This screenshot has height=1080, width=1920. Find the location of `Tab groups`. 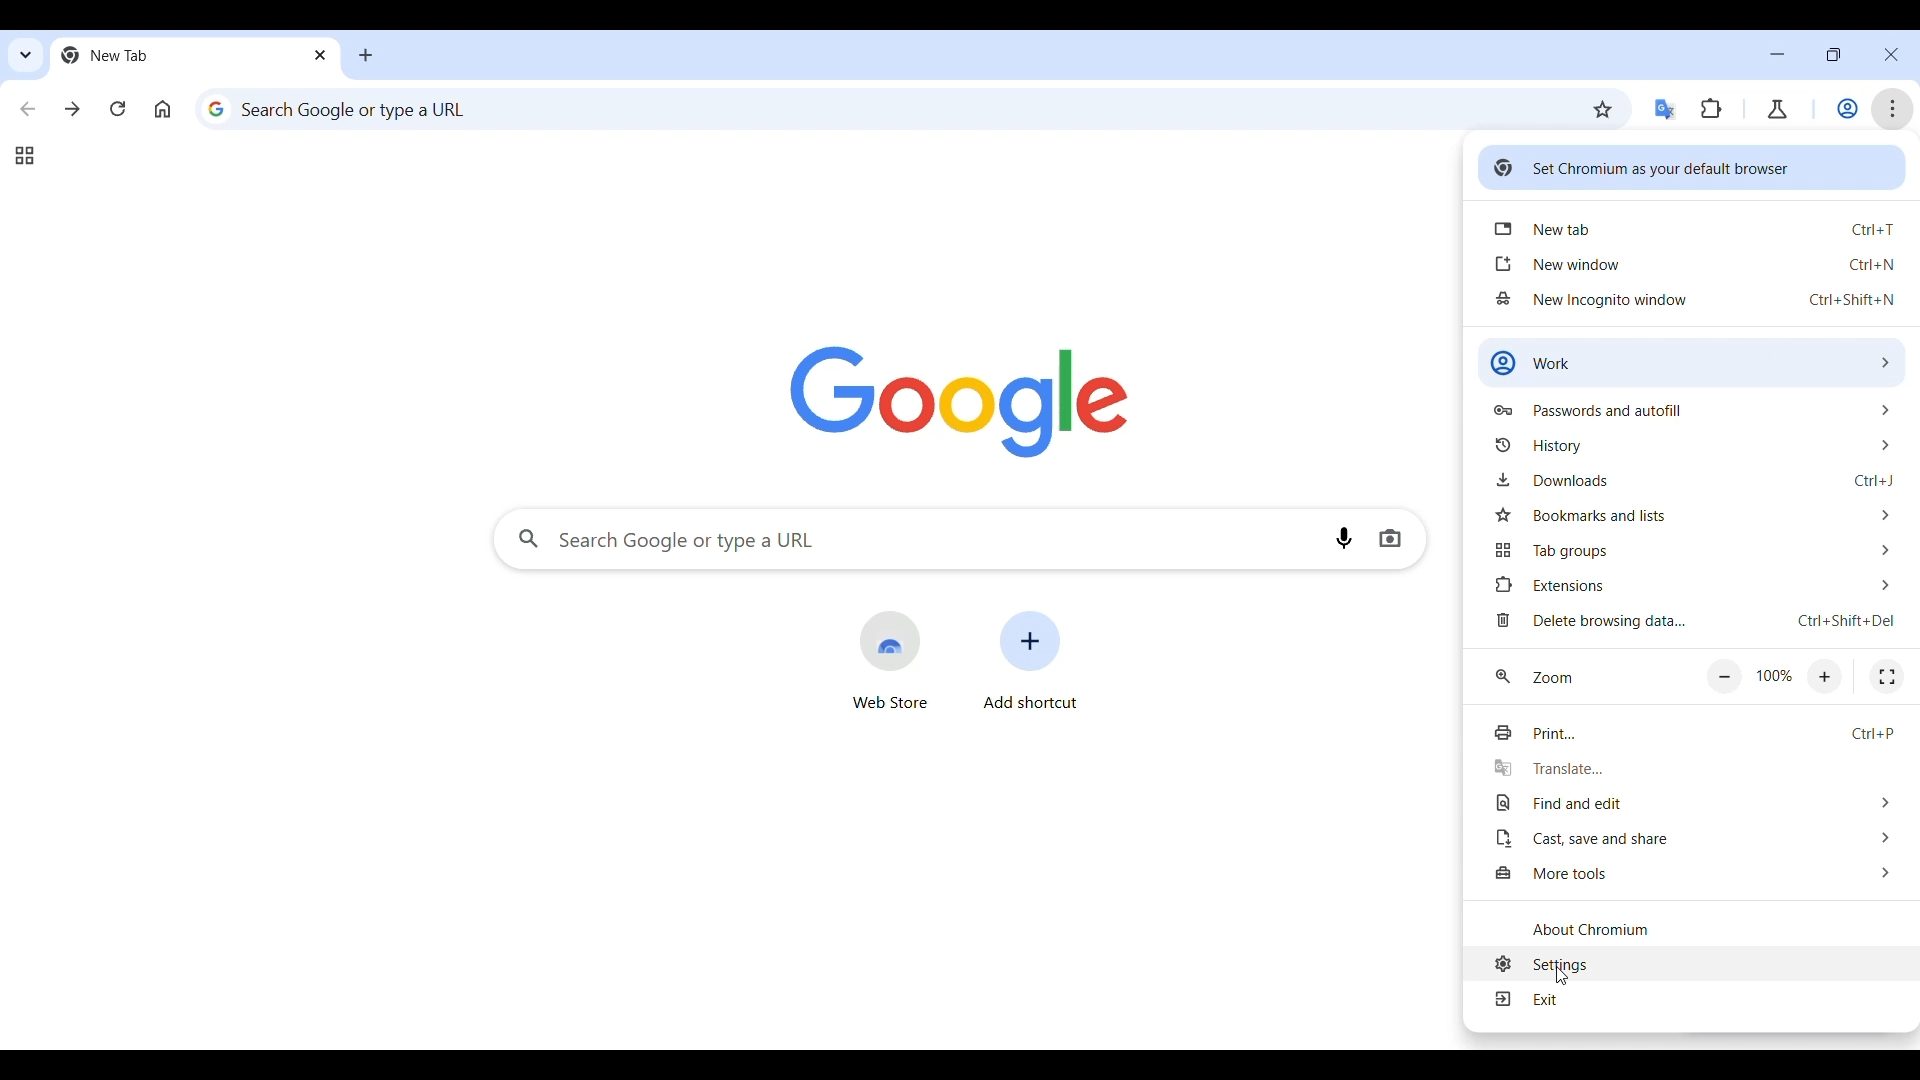

Tab groups is located at coordinates (1693, 550).